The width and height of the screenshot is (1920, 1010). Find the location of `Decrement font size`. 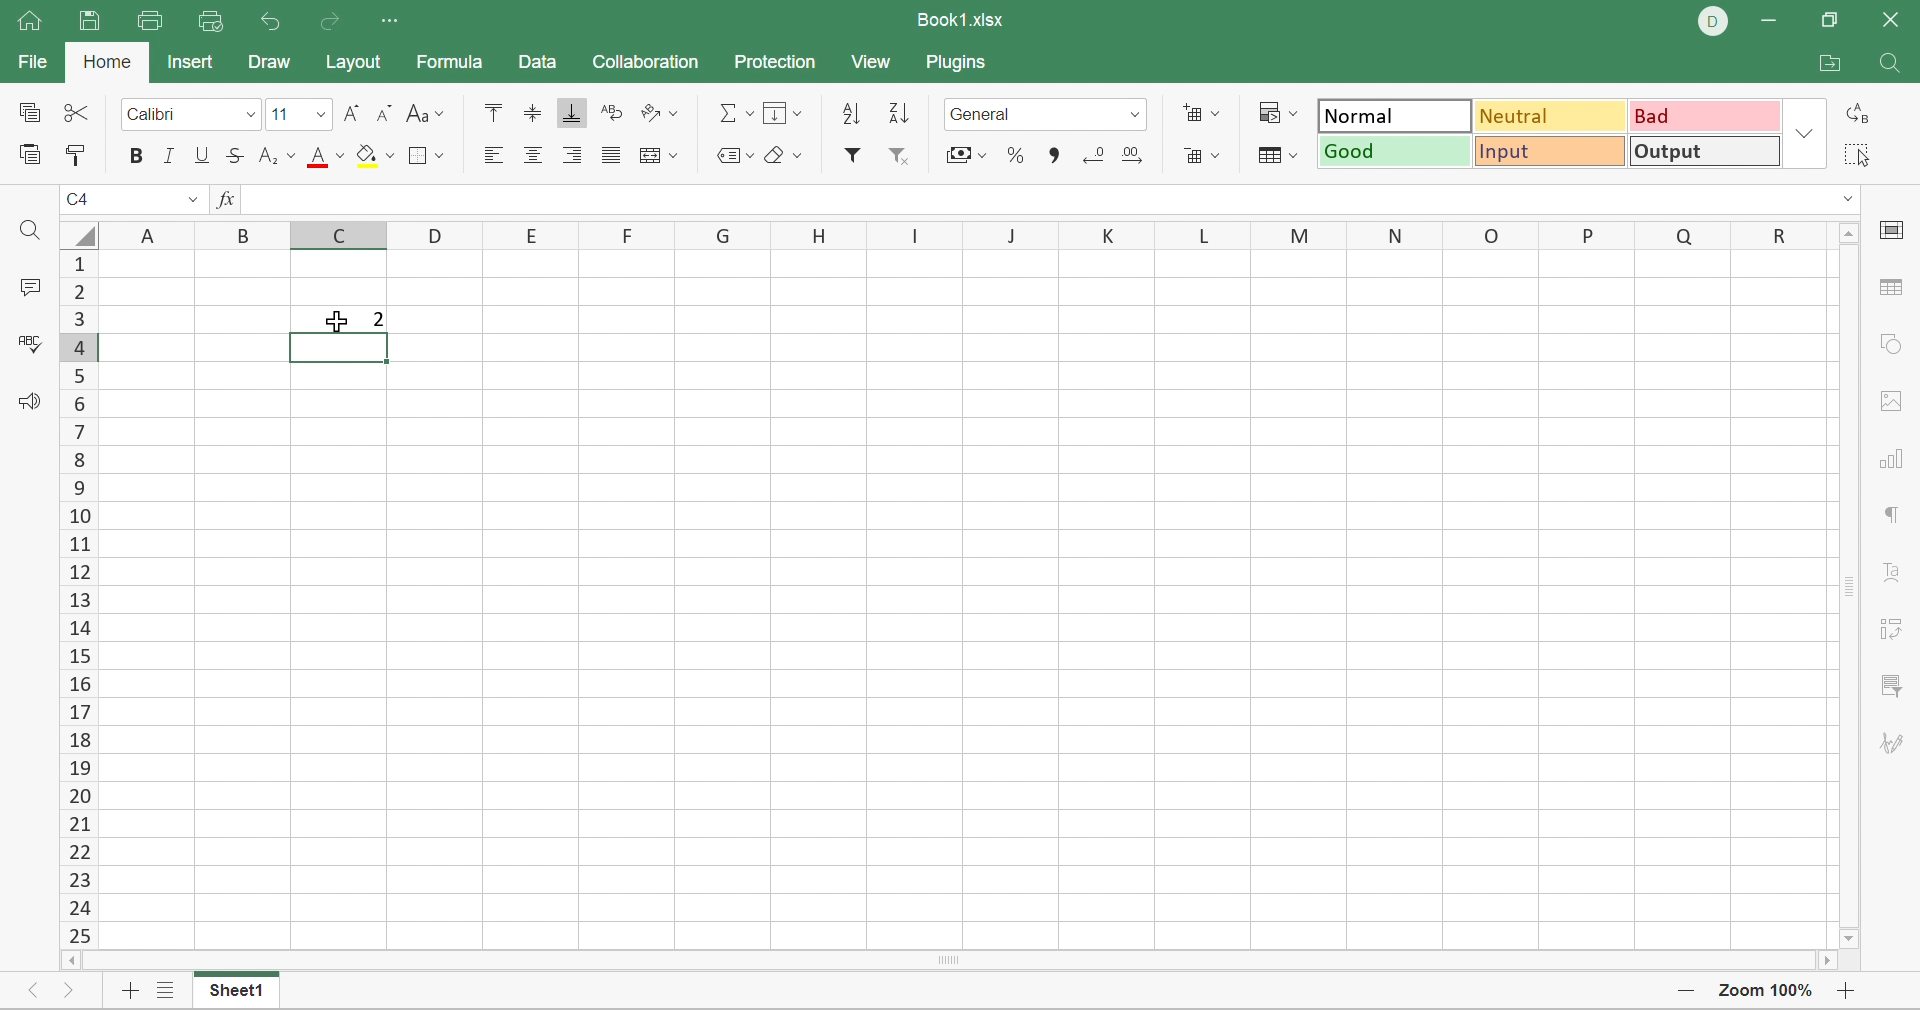

Decrement font size is located at coordinates (386, 114).